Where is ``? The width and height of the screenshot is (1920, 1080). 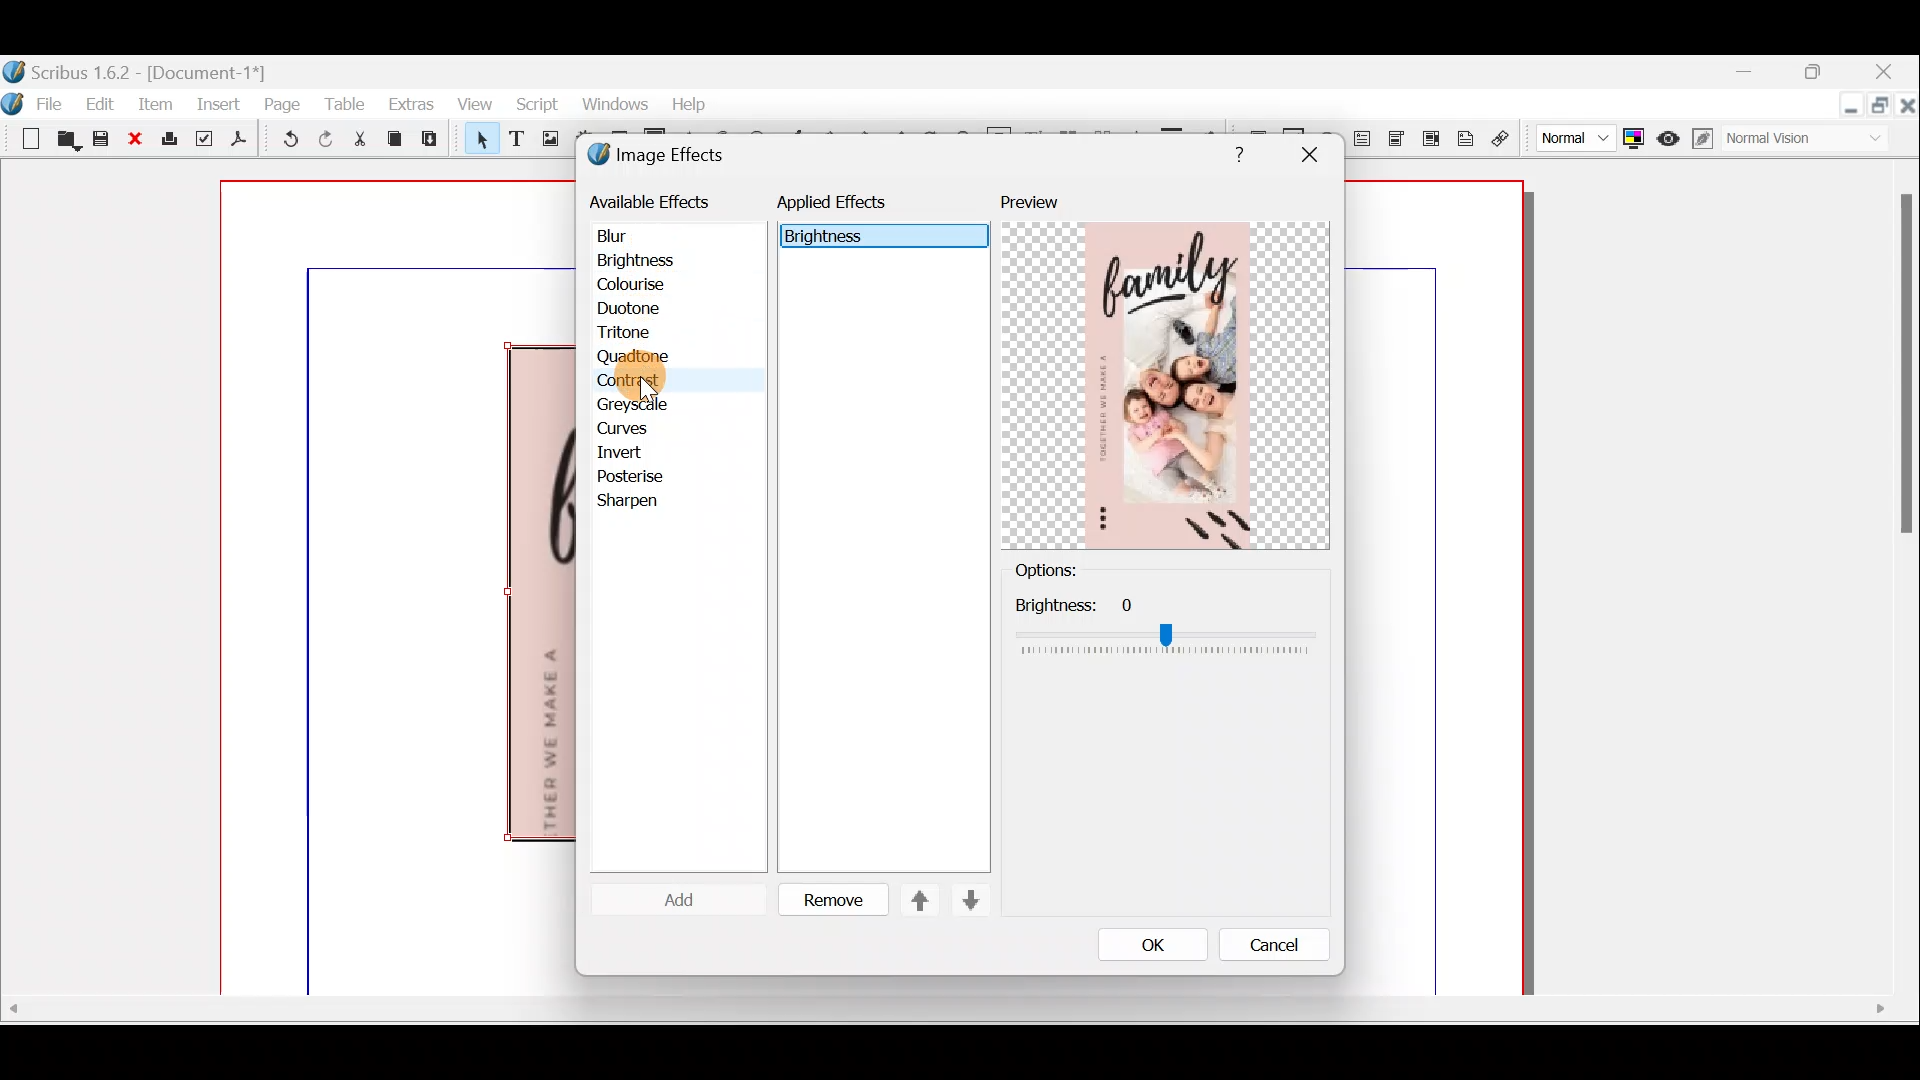
 is located at coordinates (1234, 151).